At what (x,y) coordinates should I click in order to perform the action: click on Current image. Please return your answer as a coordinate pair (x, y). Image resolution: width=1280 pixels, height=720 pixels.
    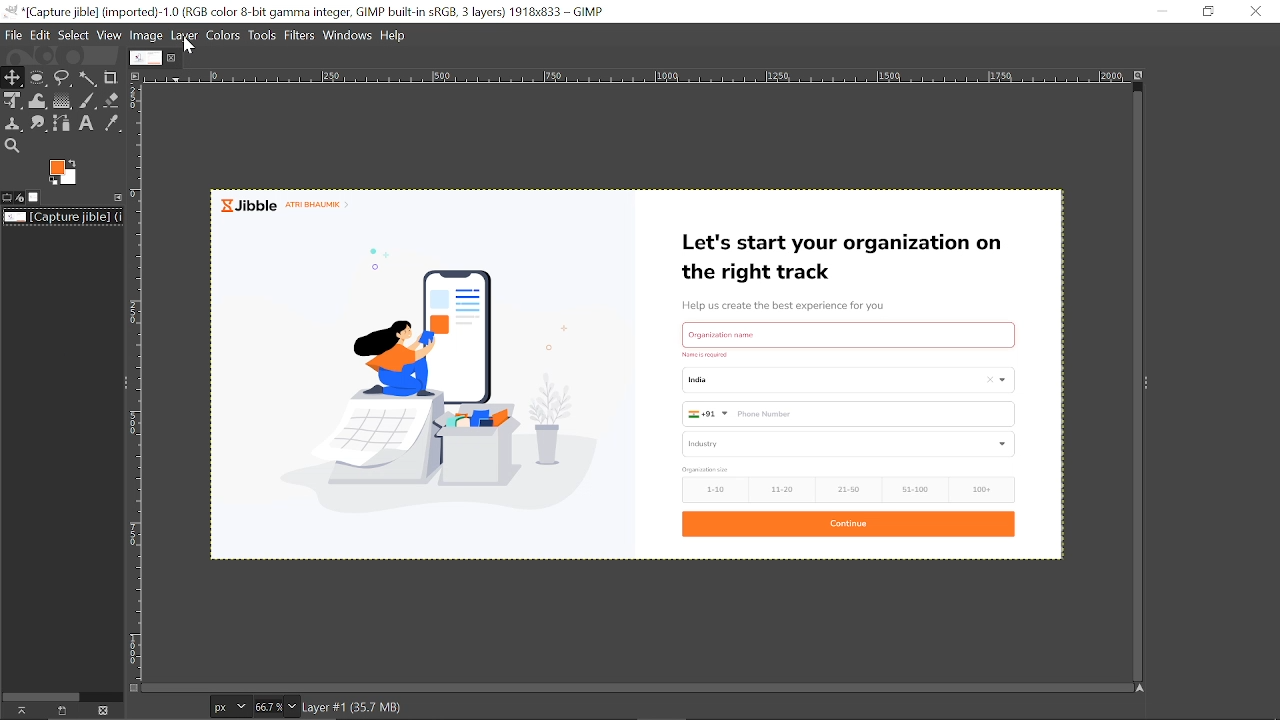
    Looking at the image, I should click on (64, 217).